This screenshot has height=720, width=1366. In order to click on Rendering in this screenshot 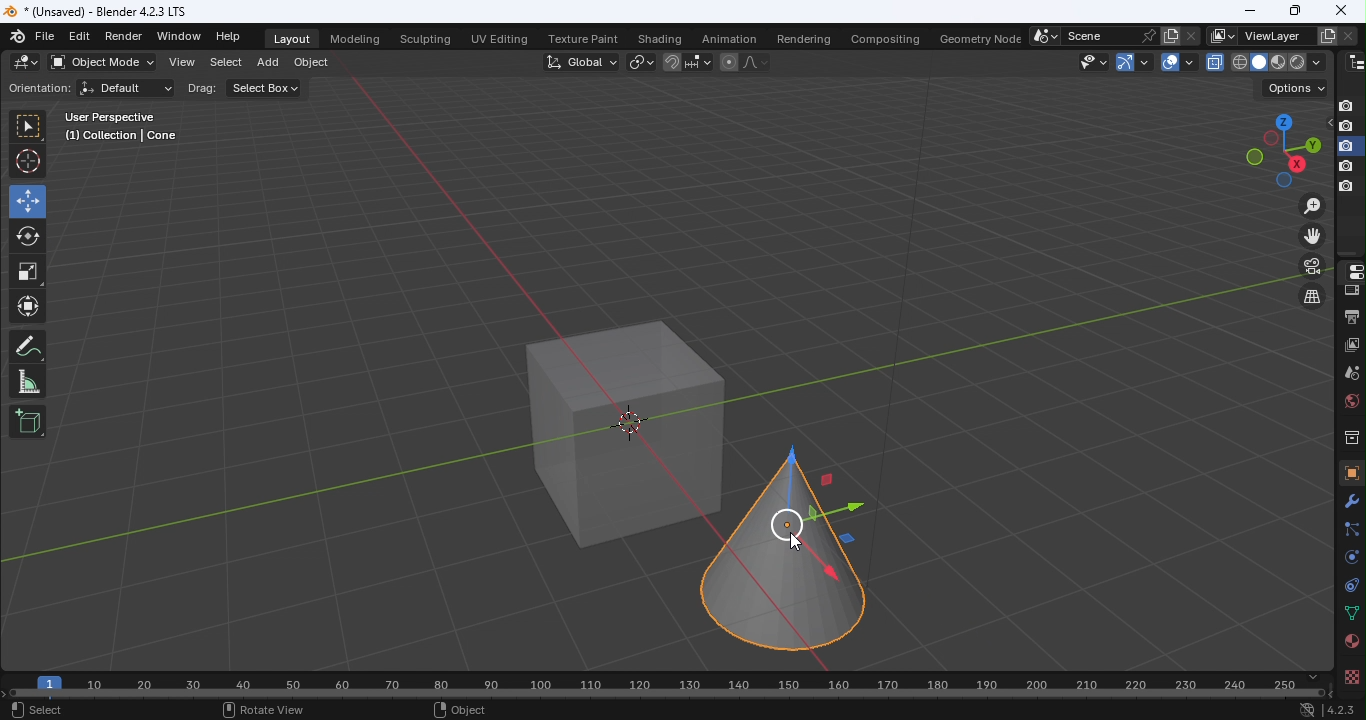, I will do `click(799, 36)`.